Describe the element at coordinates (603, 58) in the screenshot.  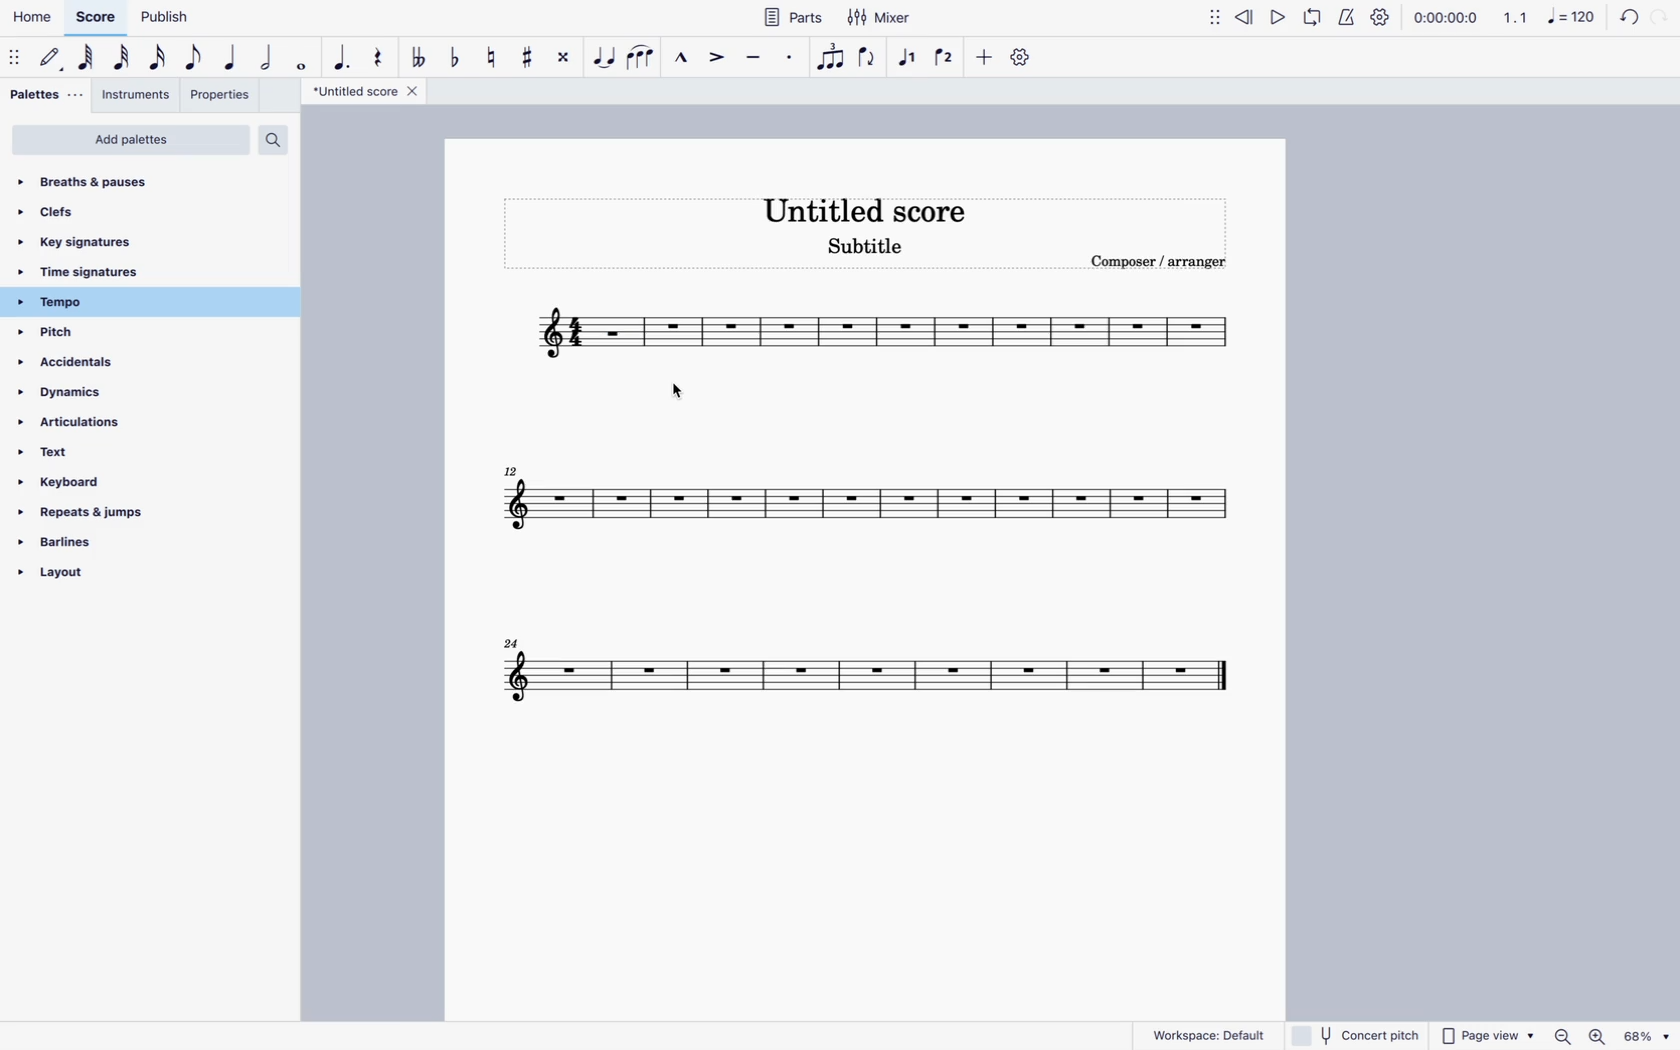
I see `tie` at that location.